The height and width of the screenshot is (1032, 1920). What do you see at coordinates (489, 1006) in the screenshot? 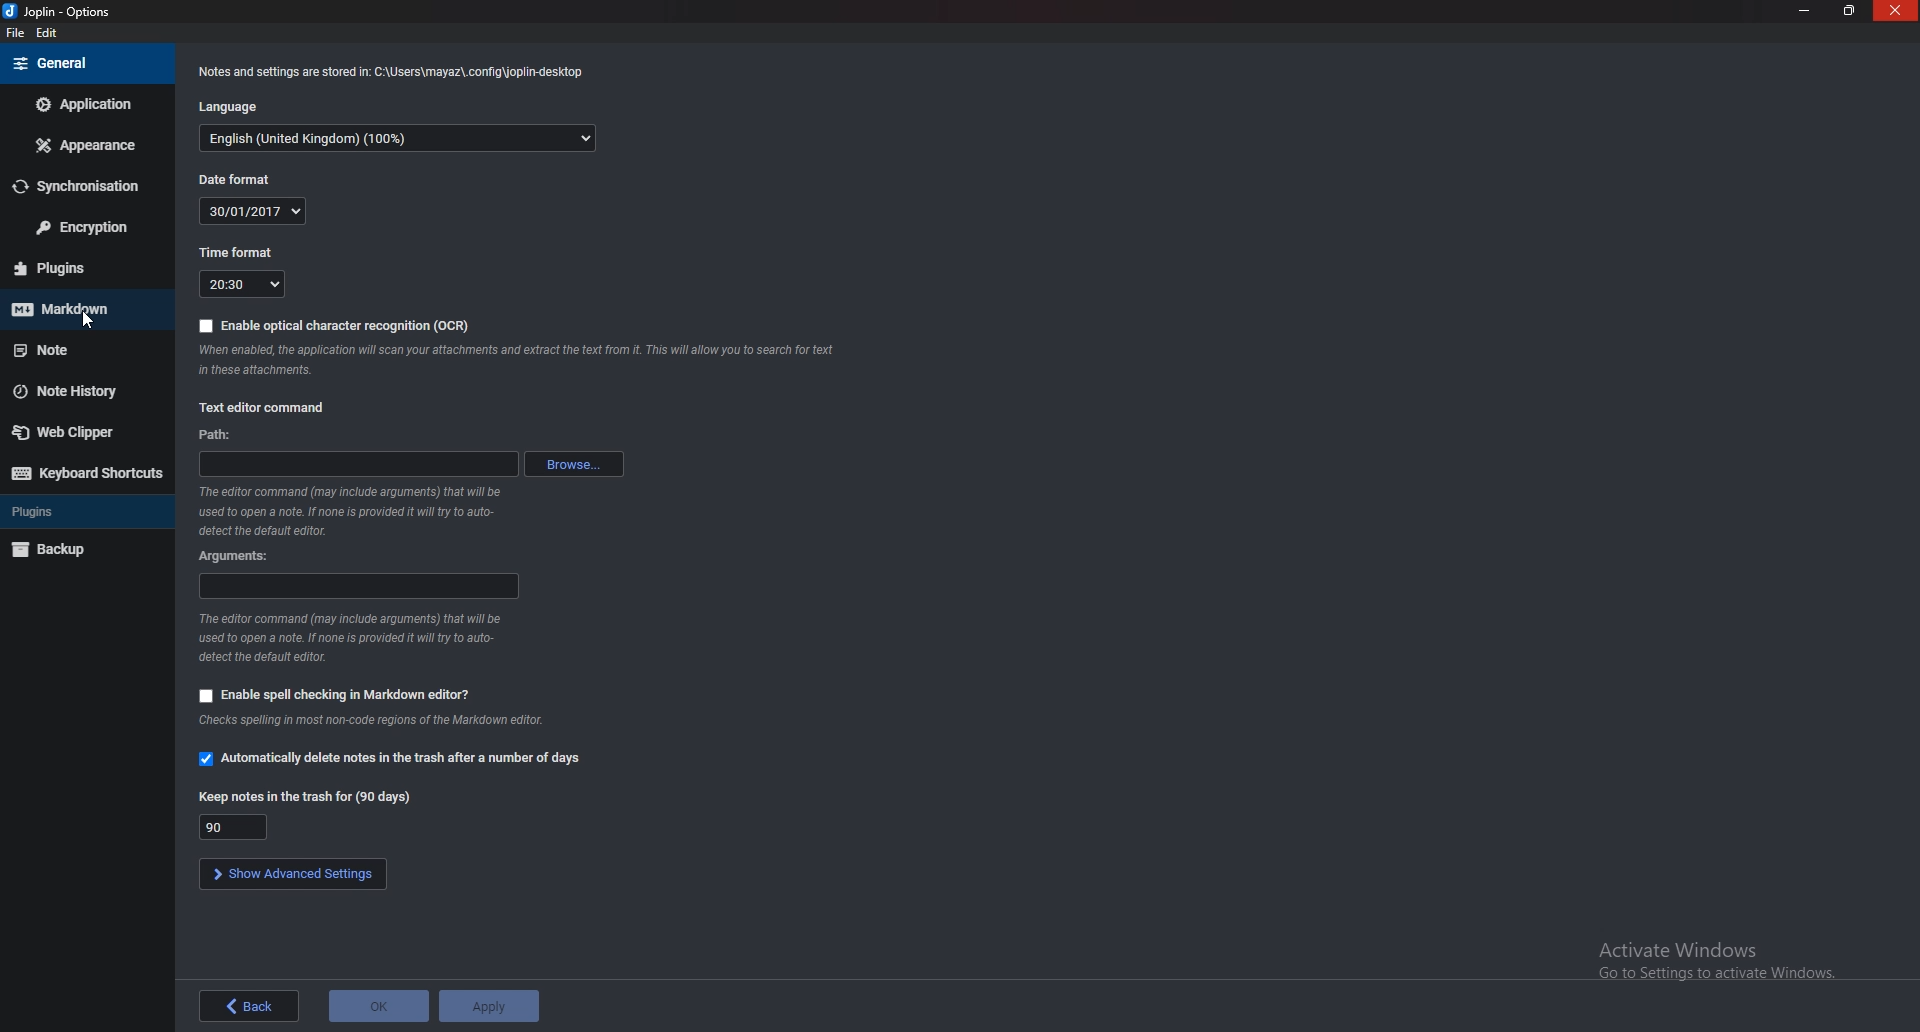
I see `apply` at bounding box center [489, 1006].